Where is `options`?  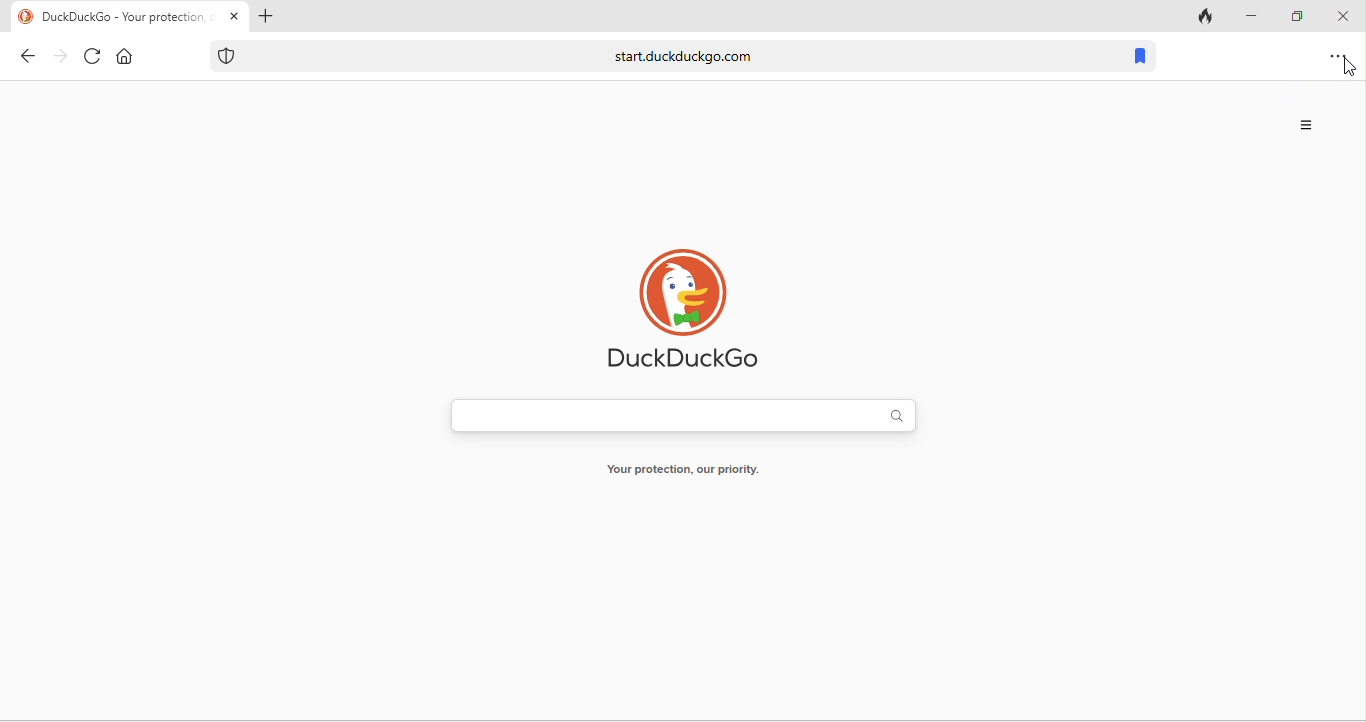 options is located at coordinates (1339, 56).